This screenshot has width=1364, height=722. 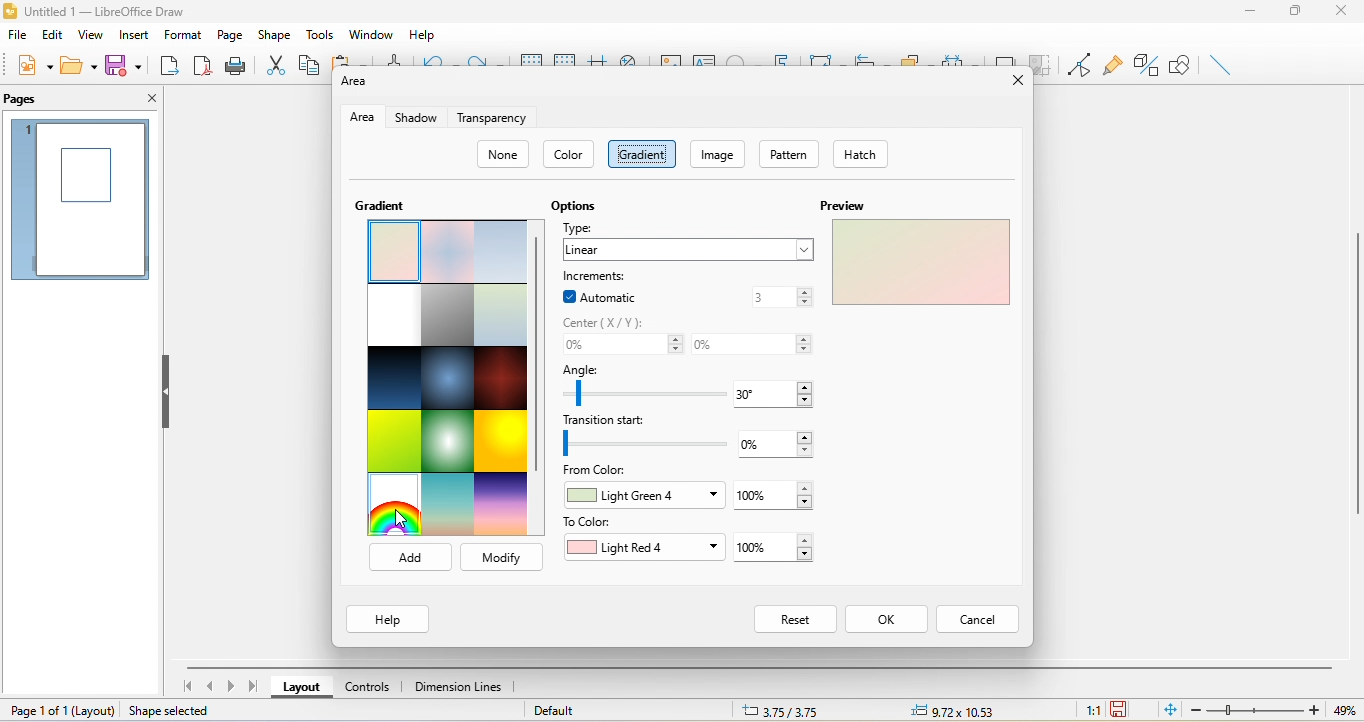 What do you see at coordinates (31, 65) in the screenshot?
I see `new` at bounding box center [31, 65].